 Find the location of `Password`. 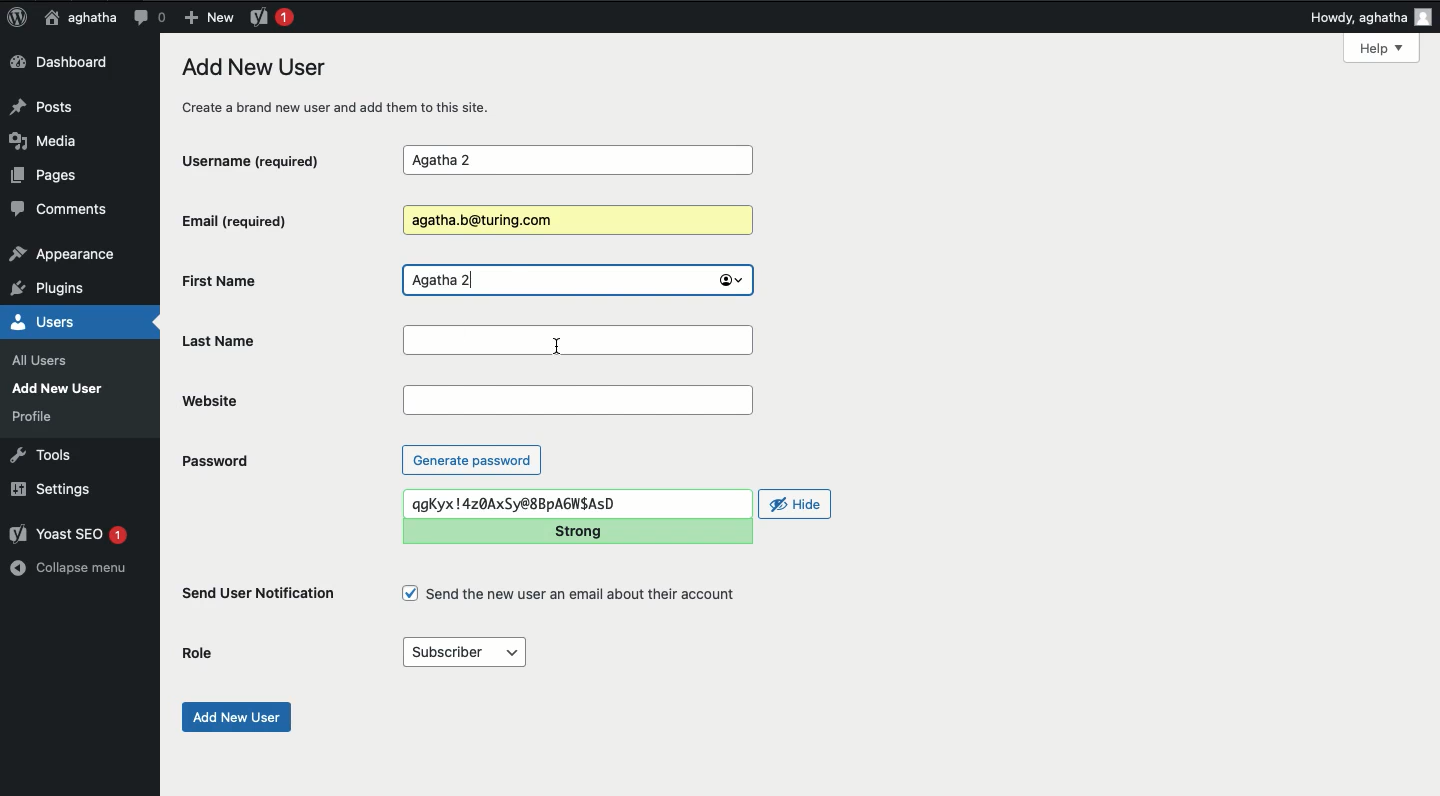

Password is located at coordinates (214, 461).